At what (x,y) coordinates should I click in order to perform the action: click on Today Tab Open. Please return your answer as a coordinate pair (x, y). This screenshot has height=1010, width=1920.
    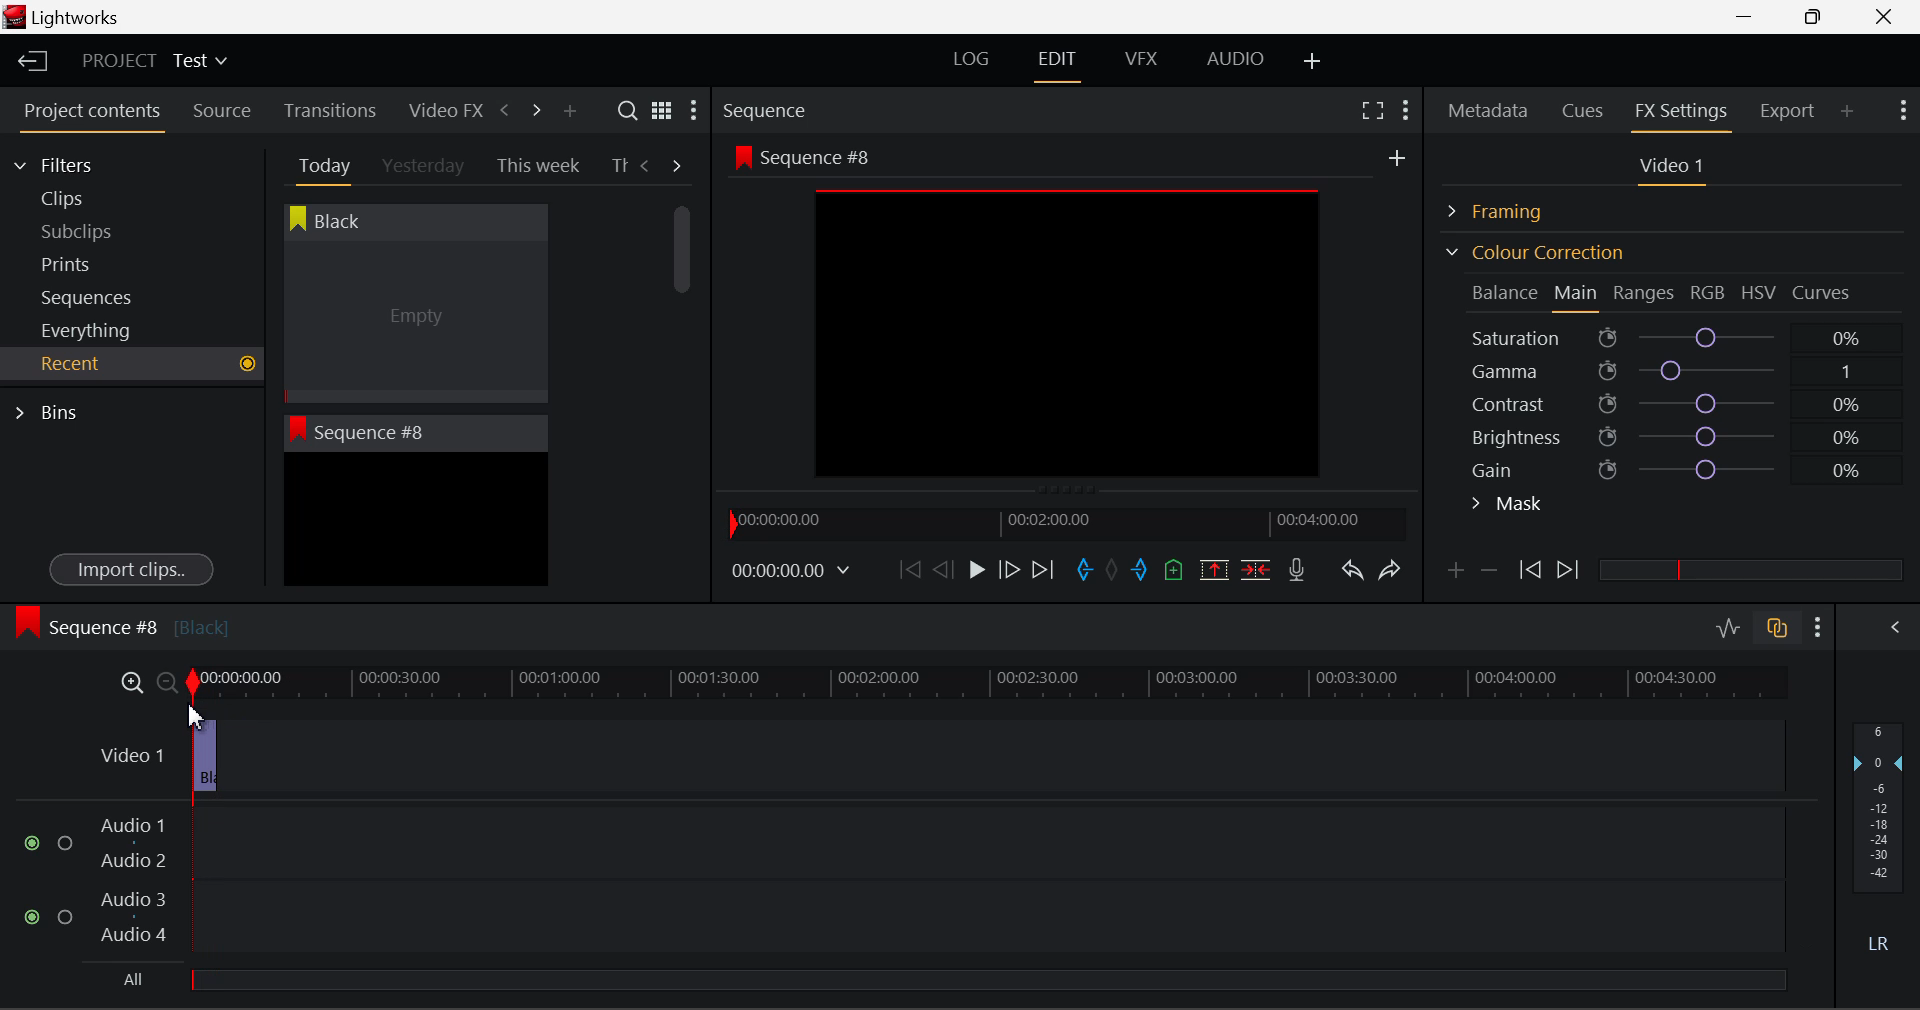
    Looking at the image, I should click on (320, 165).